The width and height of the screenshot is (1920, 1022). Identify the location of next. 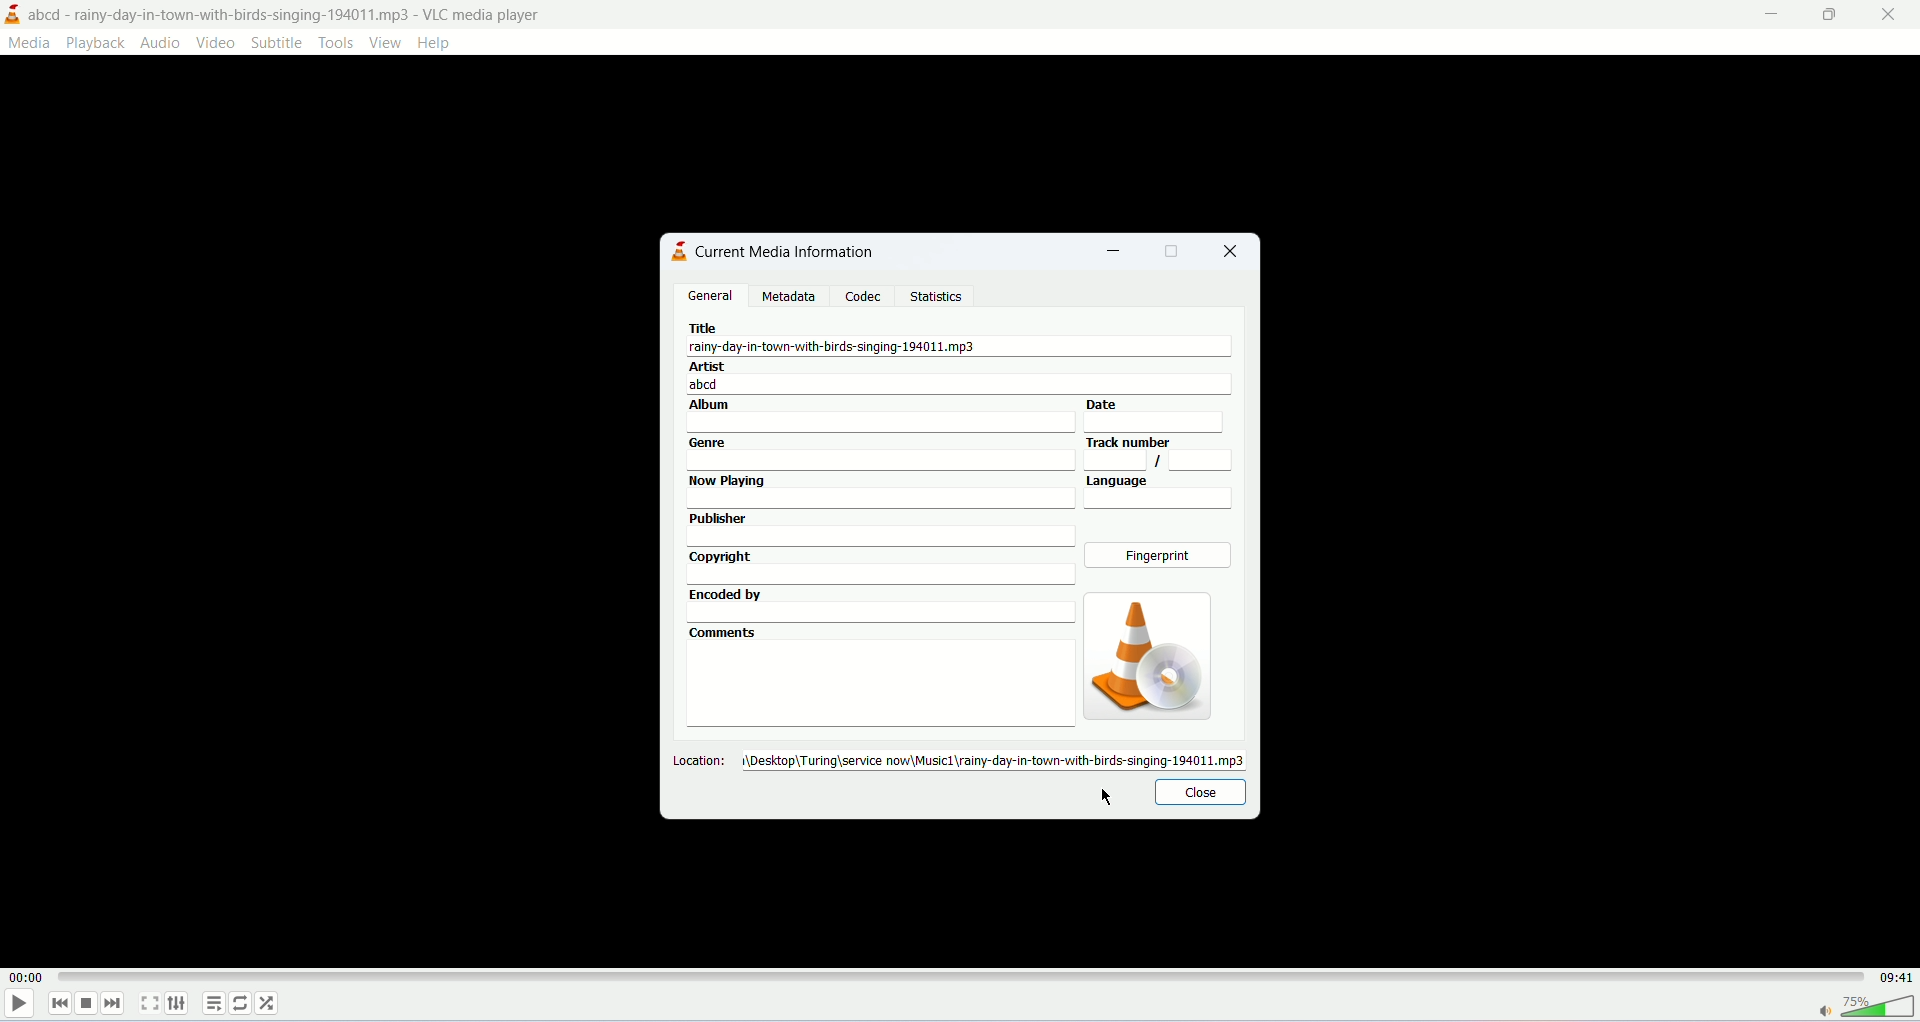
(117, 1005).